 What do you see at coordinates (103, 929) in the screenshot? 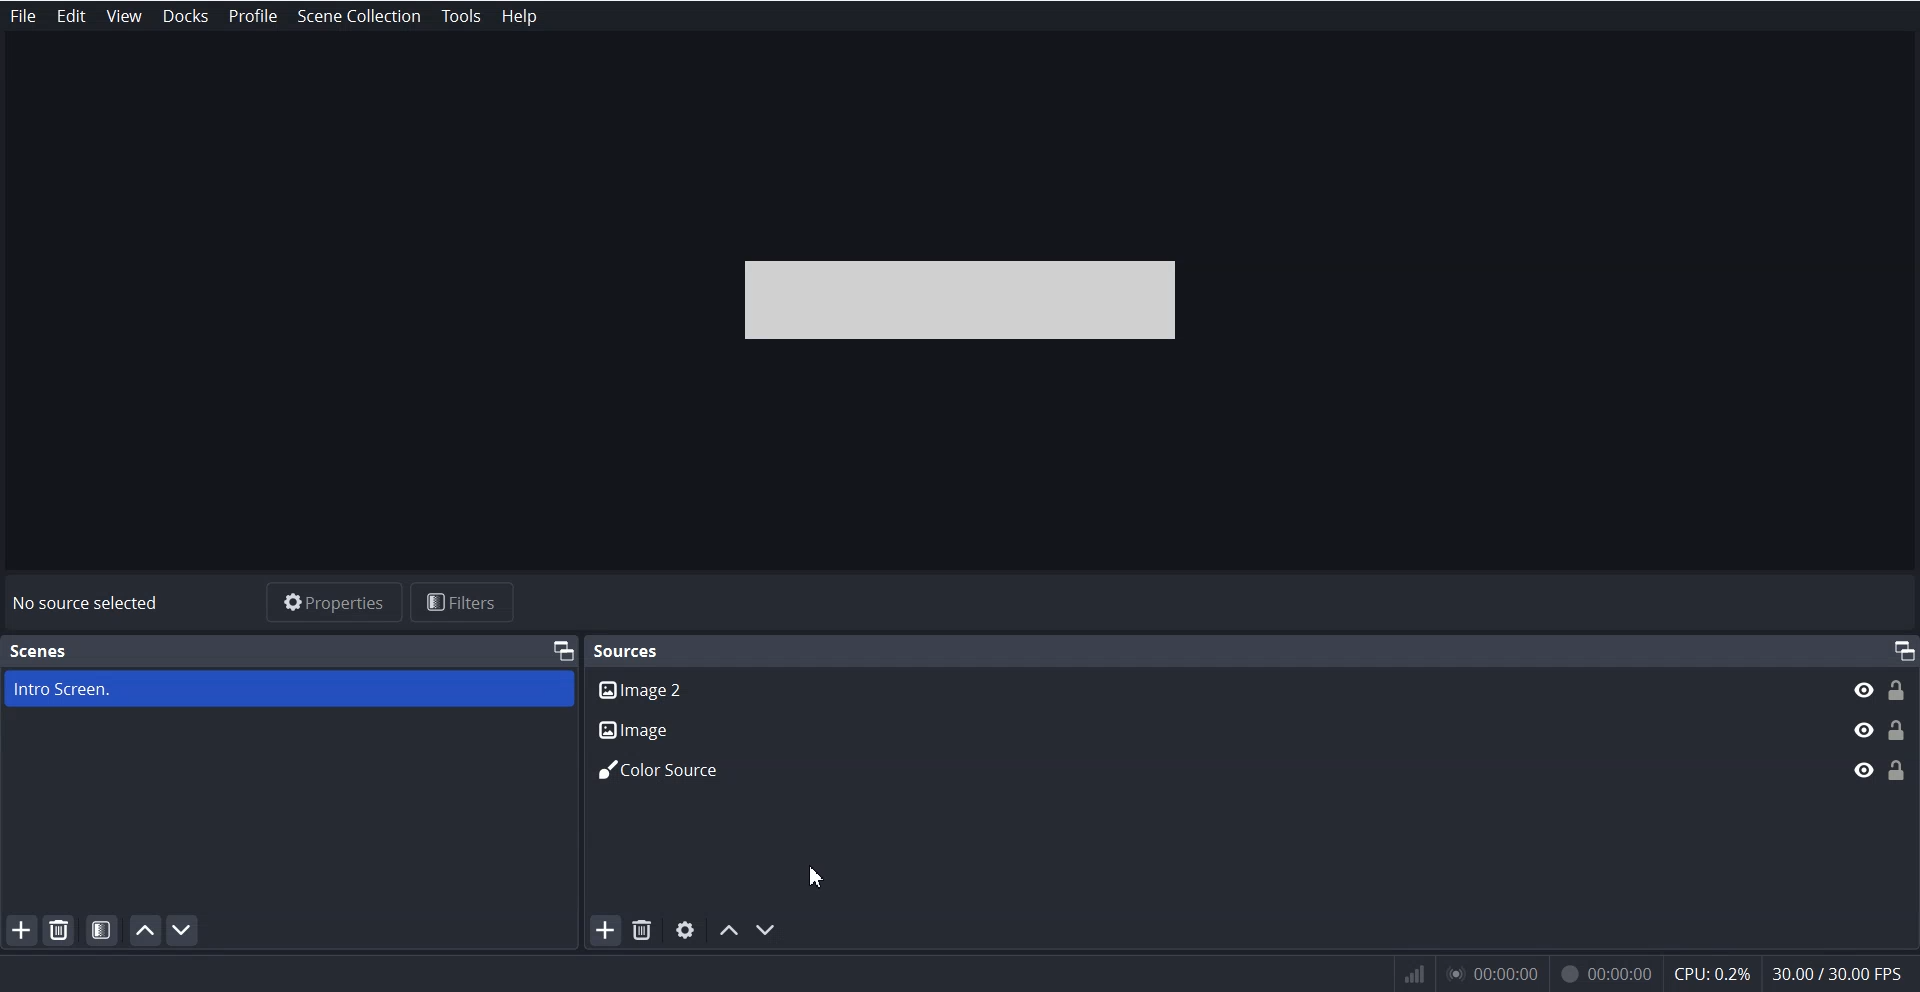
I see `Open scene Filters` at bounding box center [103, 929].